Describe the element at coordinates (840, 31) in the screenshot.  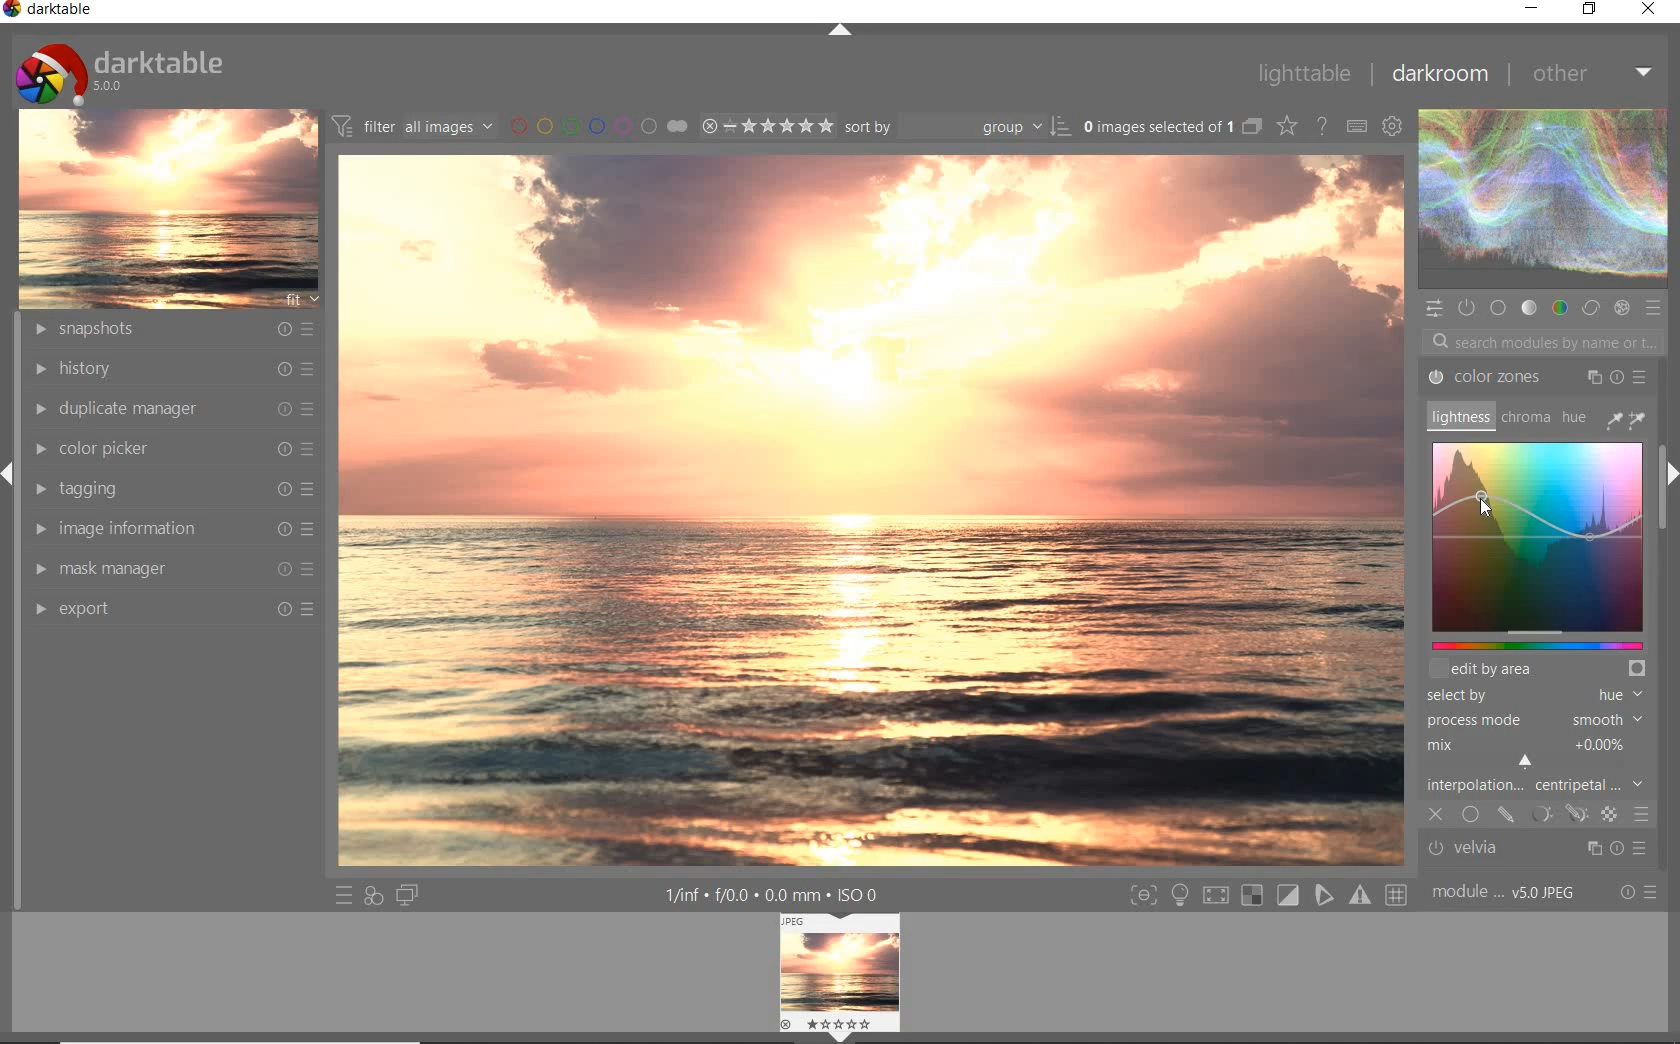
I see `EXPAND/COLLAPSE` at that location.